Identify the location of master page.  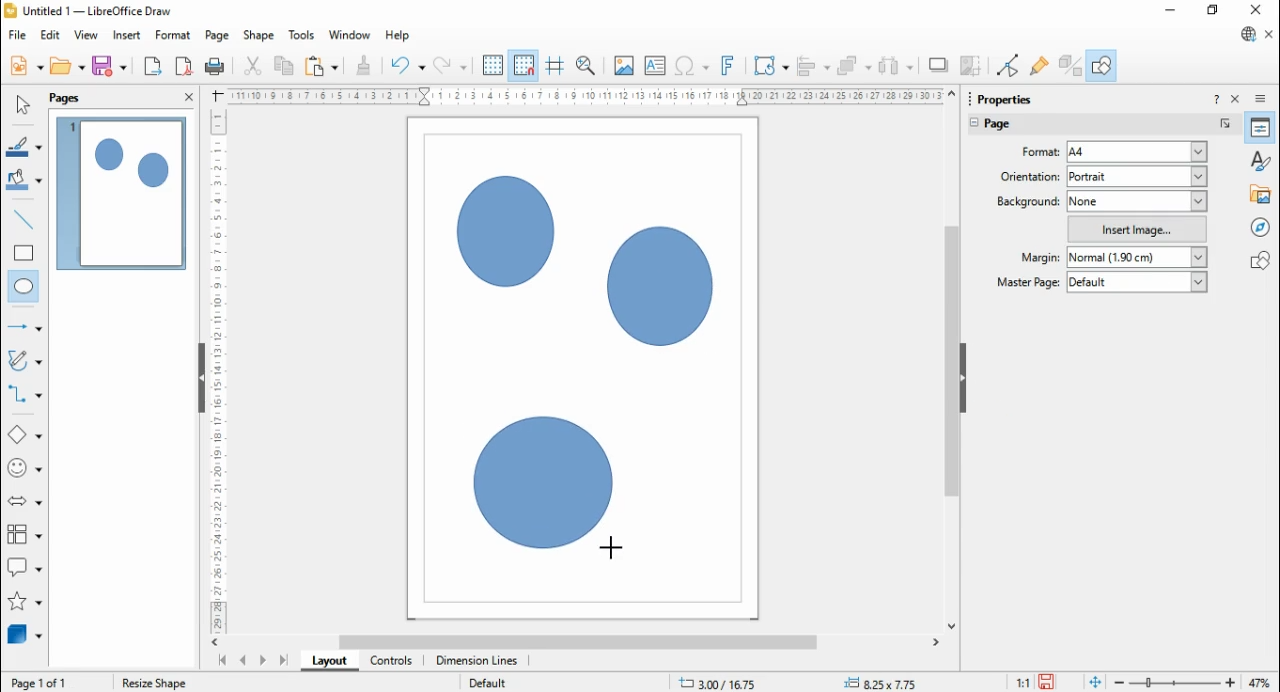
(1031, 284).